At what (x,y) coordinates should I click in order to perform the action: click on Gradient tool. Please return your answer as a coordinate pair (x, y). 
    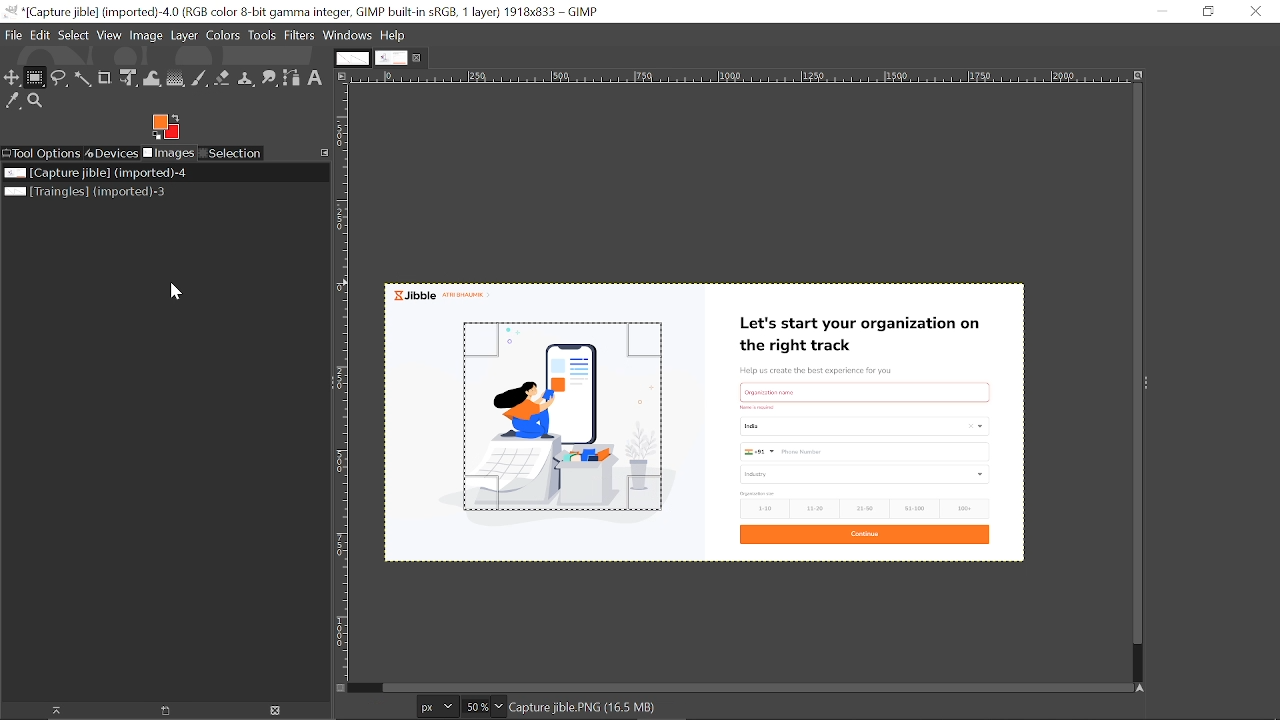
    Looking at the image, I should click on (176, 78).